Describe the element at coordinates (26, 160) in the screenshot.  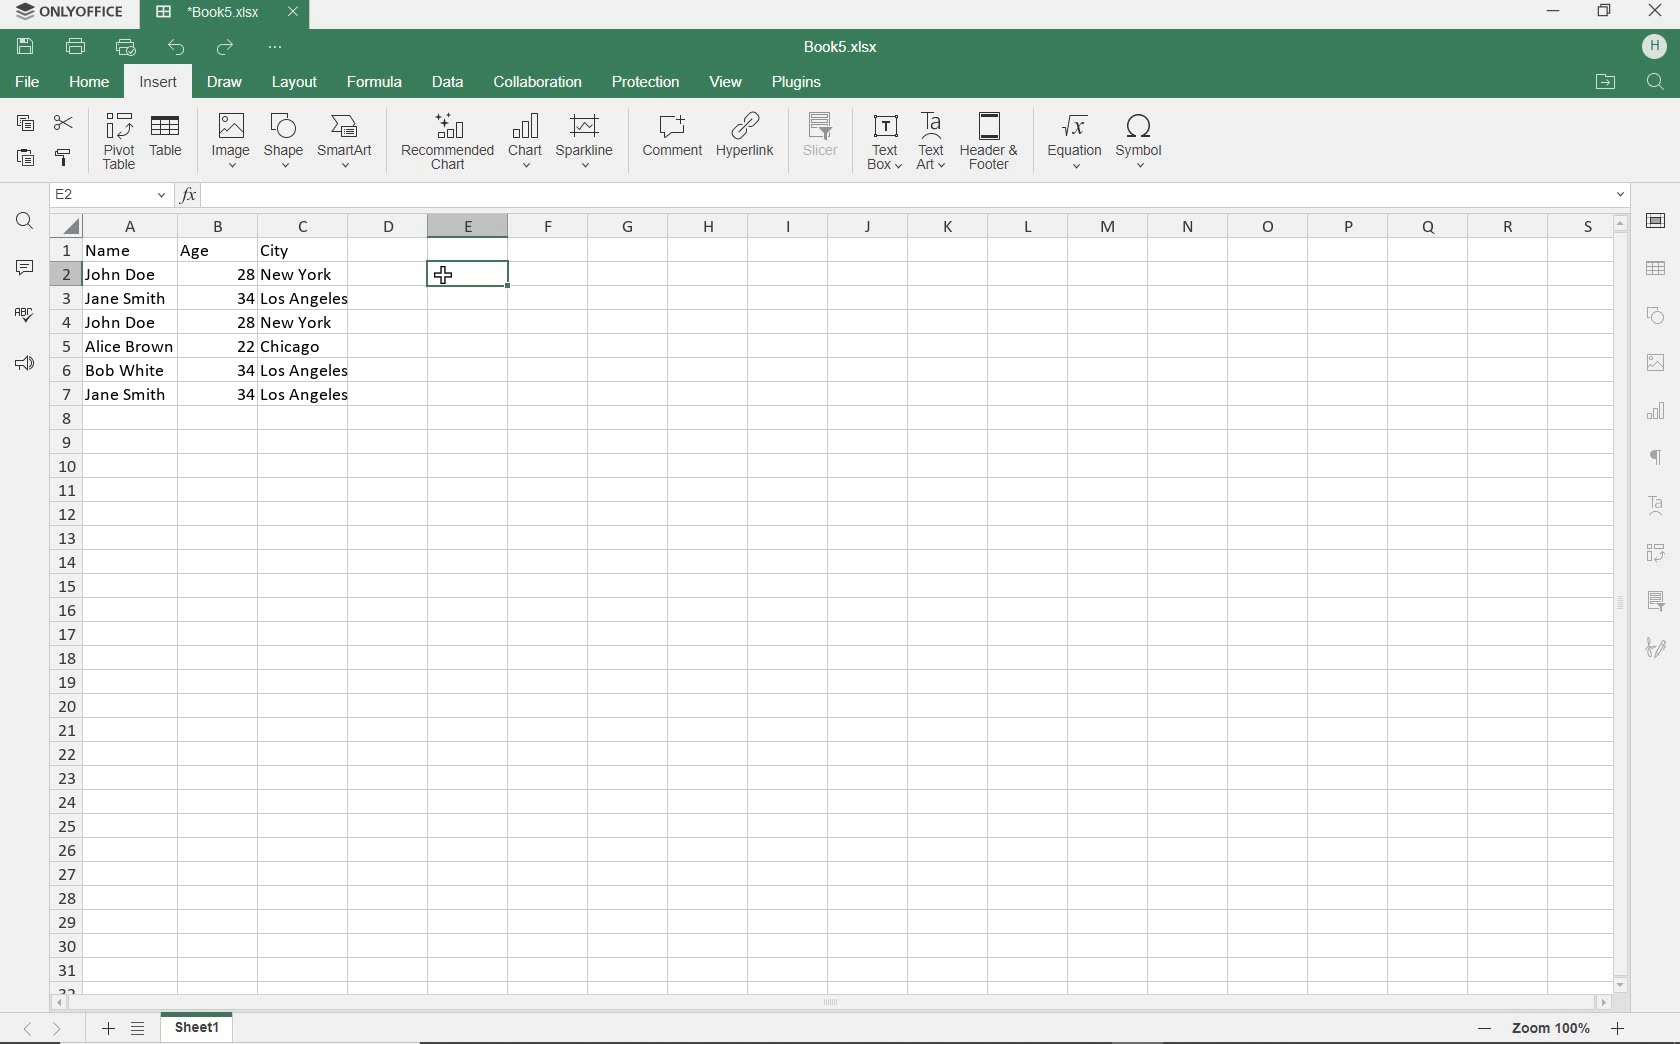
I see `PASTE` at that location.